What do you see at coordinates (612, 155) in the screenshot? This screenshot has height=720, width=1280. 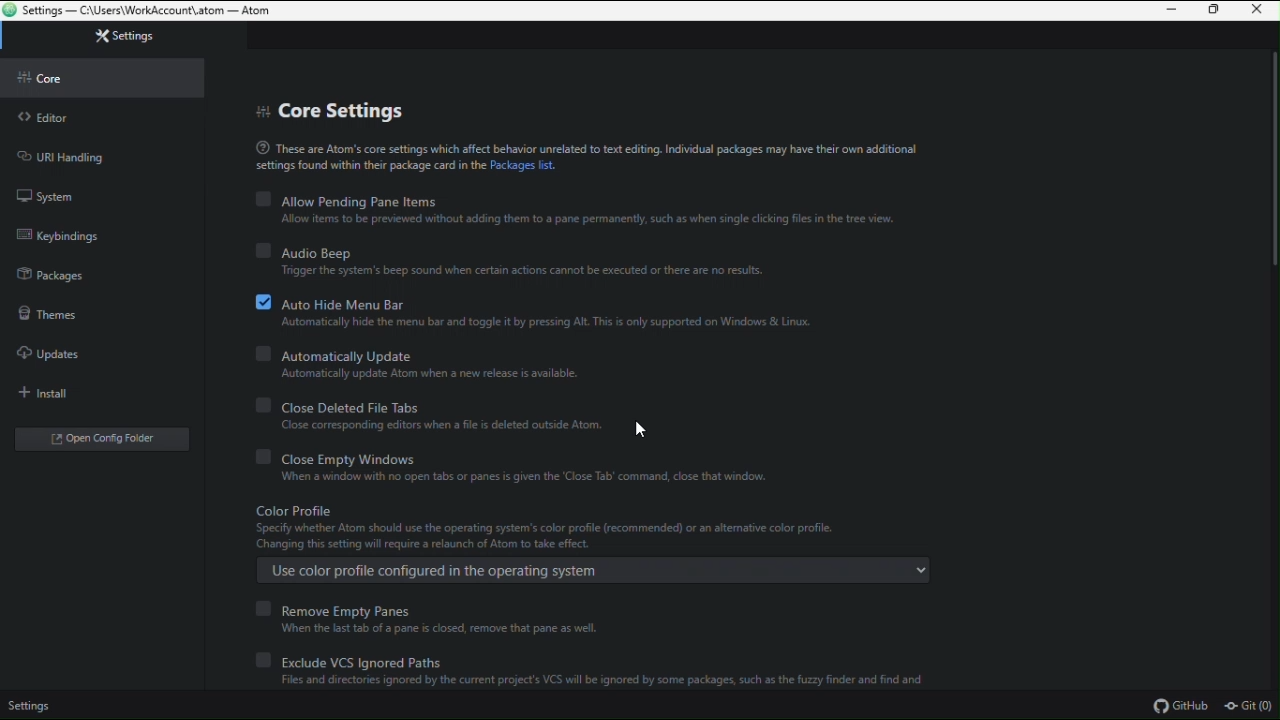 I see `These are Atom's core settings which affect behavior unrelated to text editing. Individual packages may have their own additional settings found within thei package card in the Packages list` at bounding box center [612, 155].